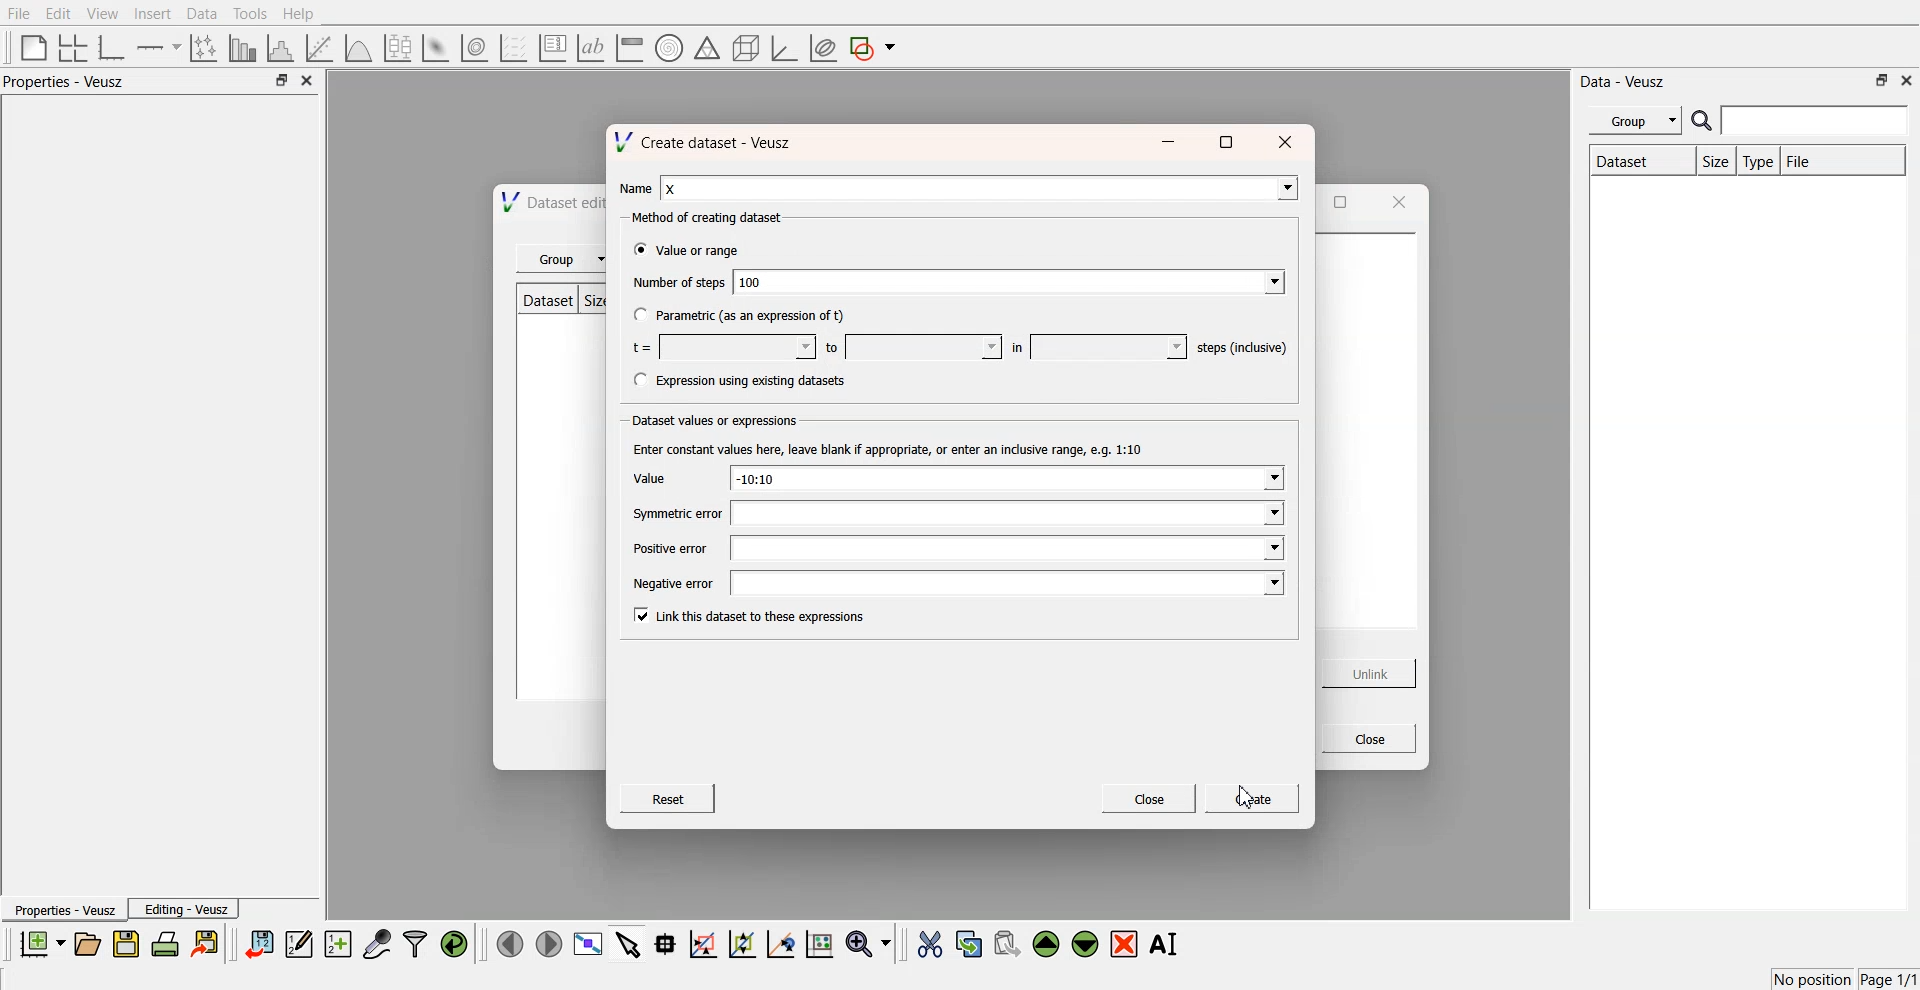 Image resolution: width=1920 pixels, height=990 pixels. I want to click on No position, so click(1815, 977).